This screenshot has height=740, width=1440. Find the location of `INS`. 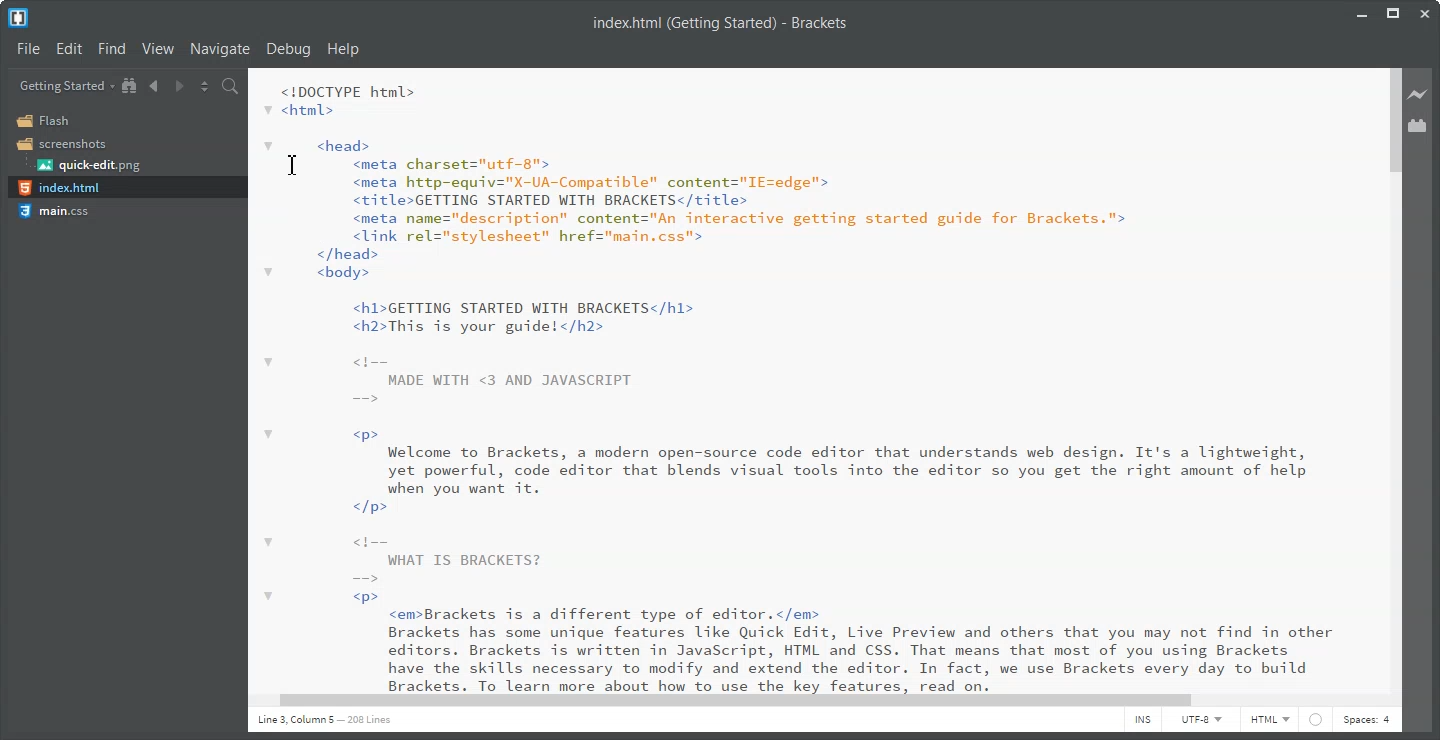

INS is located at coordinates (1142, 720).